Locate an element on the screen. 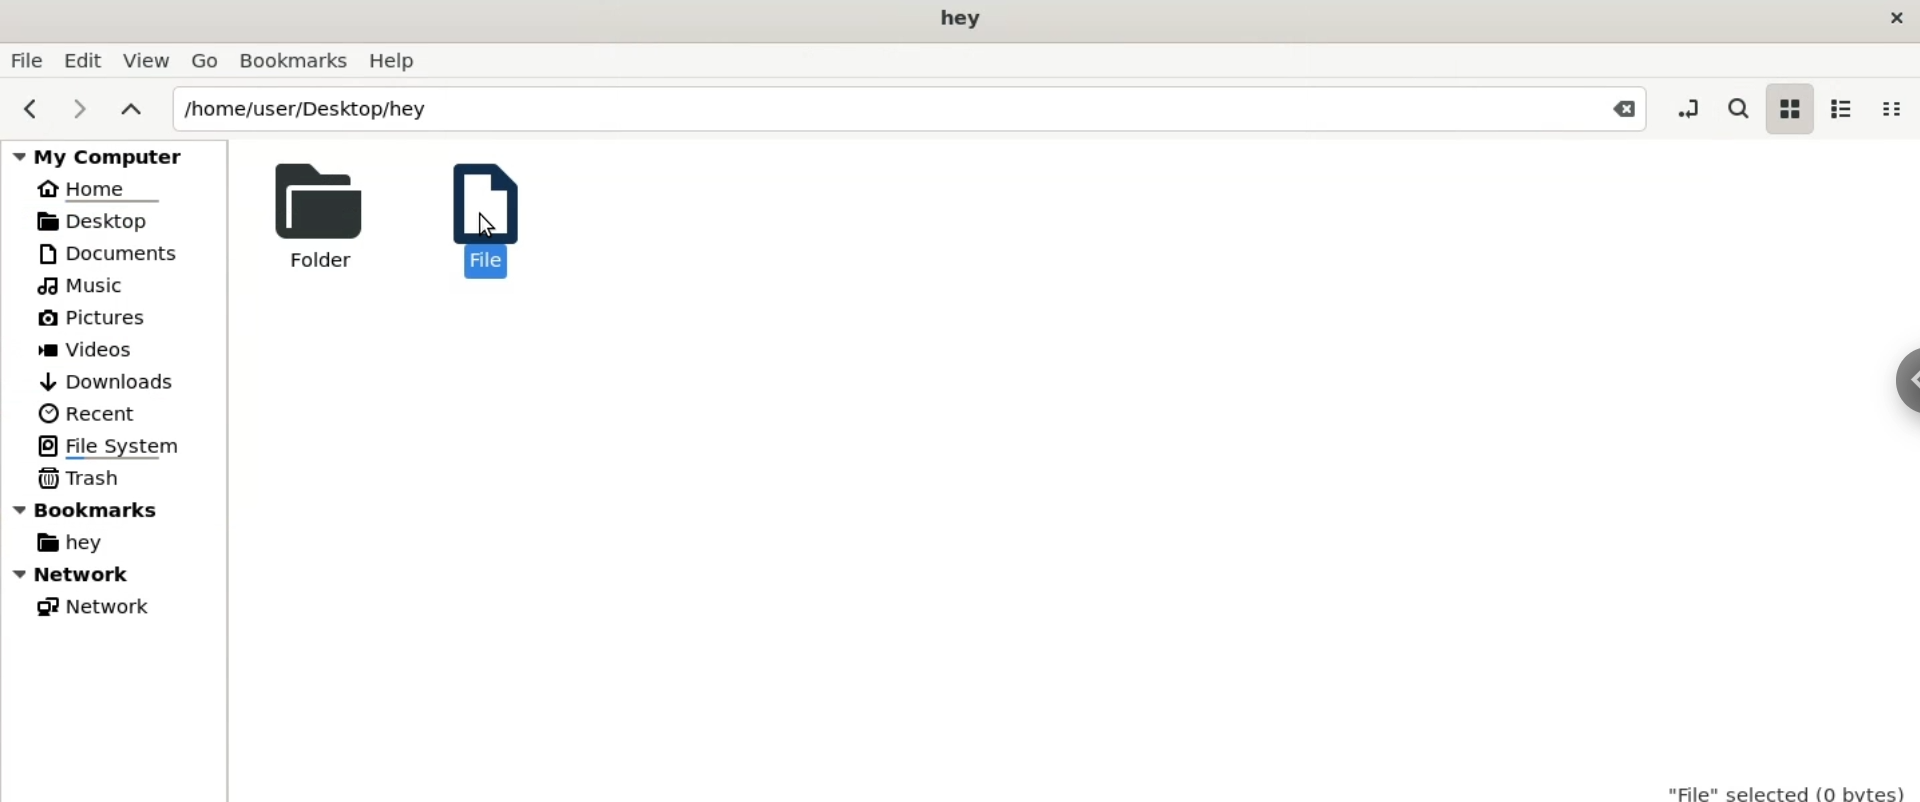  file is located at coordinates (472, 215).